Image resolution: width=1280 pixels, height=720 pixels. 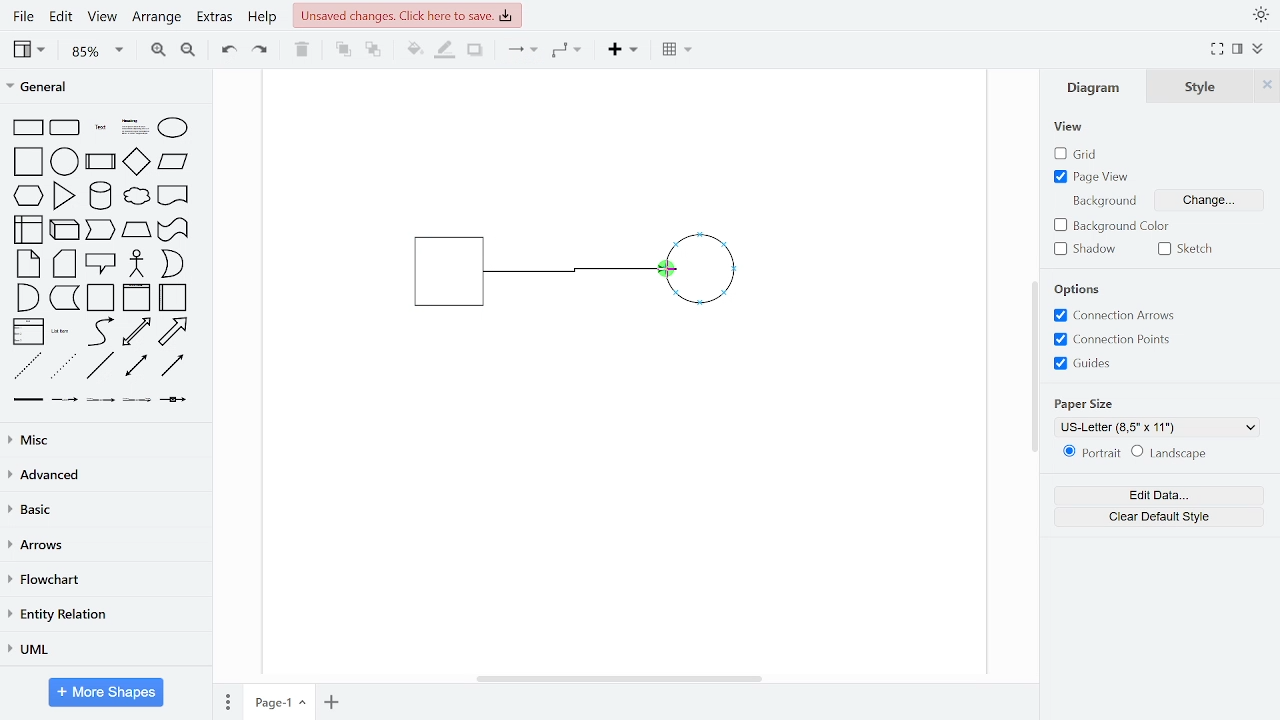 I want to click on document, so click(x=174, y=194).